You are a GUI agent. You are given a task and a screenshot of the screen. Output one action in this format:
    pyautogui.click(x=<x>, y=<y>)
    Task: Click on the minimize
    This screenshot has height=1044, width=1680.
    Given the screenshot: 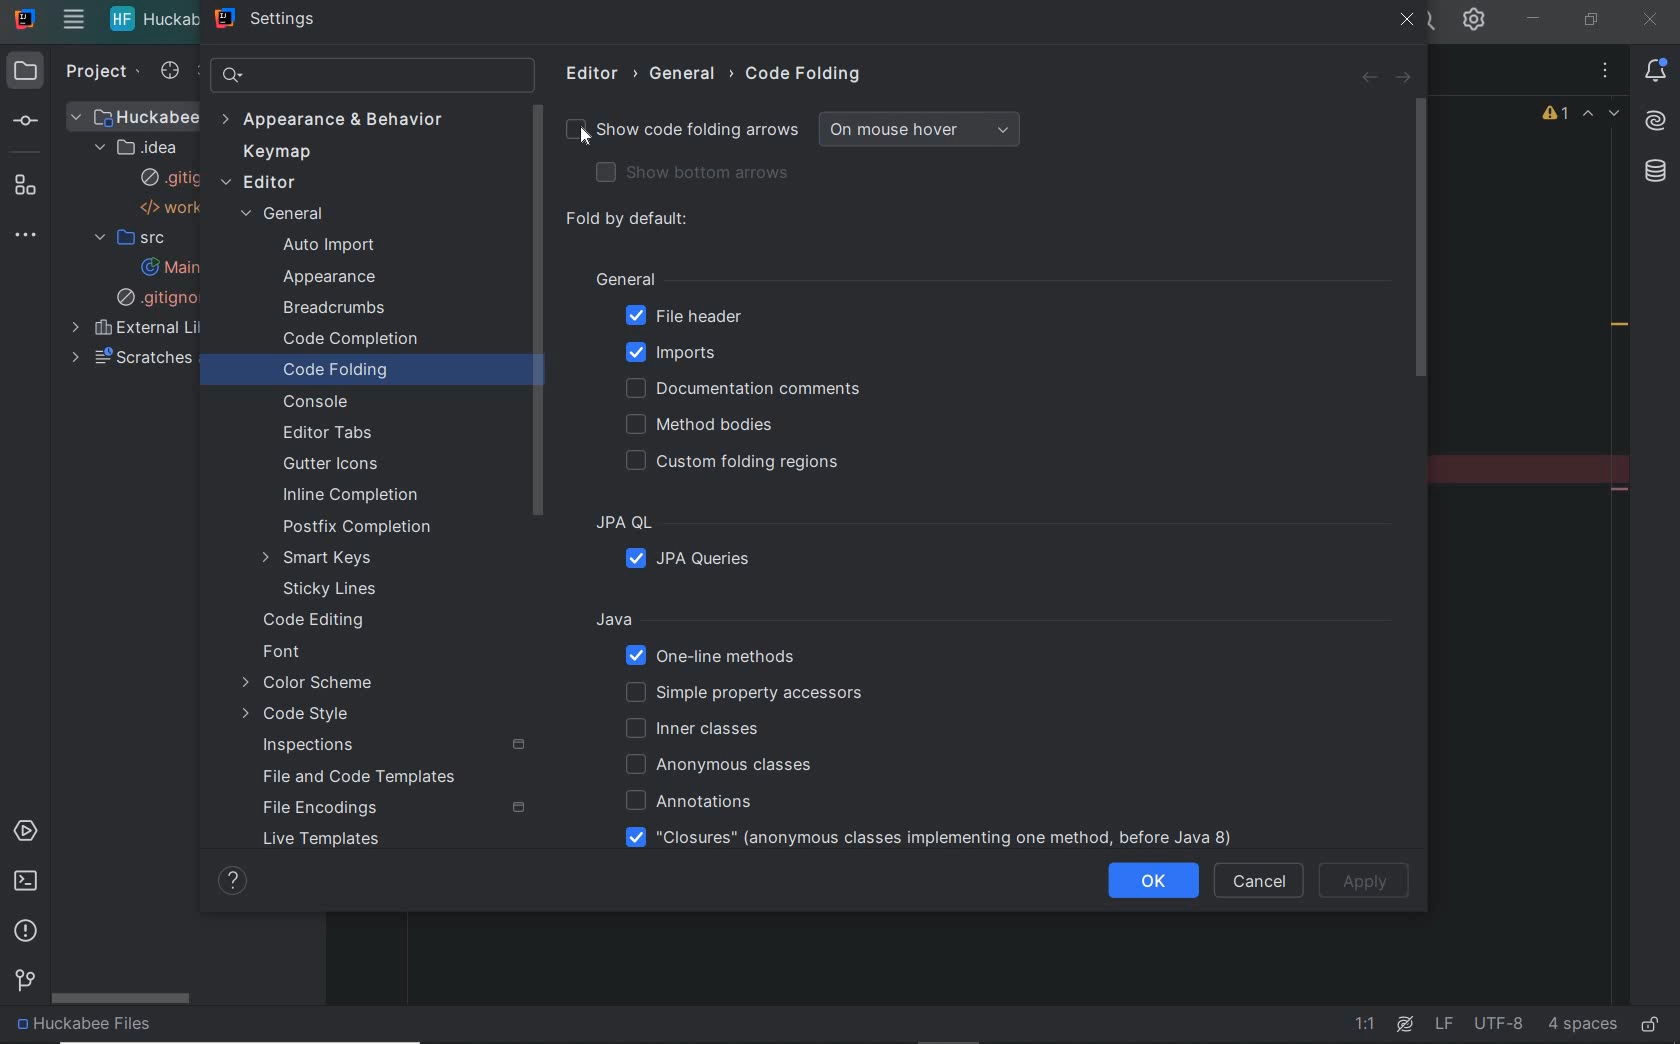 What is the action you would take?
    pyautogui.click(x=1534, y=15)
    